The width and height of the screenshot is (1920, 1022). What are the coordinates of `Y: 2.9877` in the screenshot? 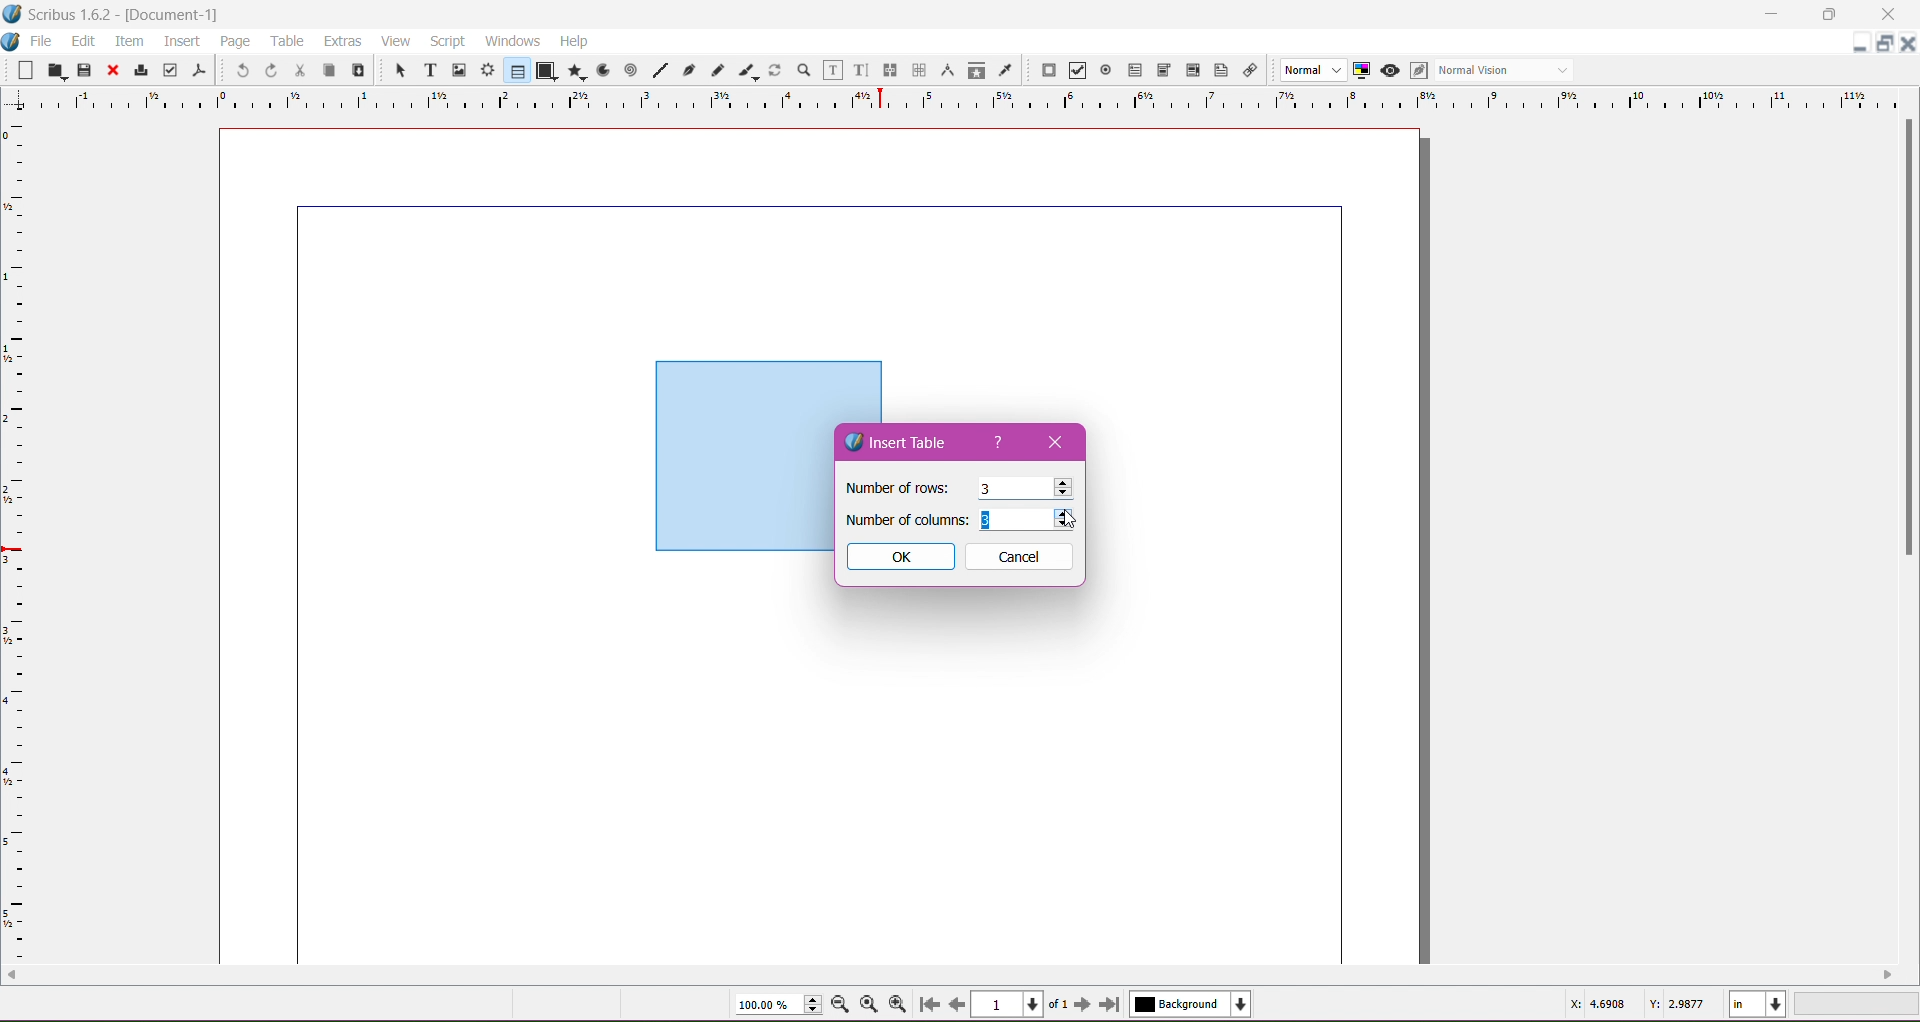 It's located at (1676, 1002).